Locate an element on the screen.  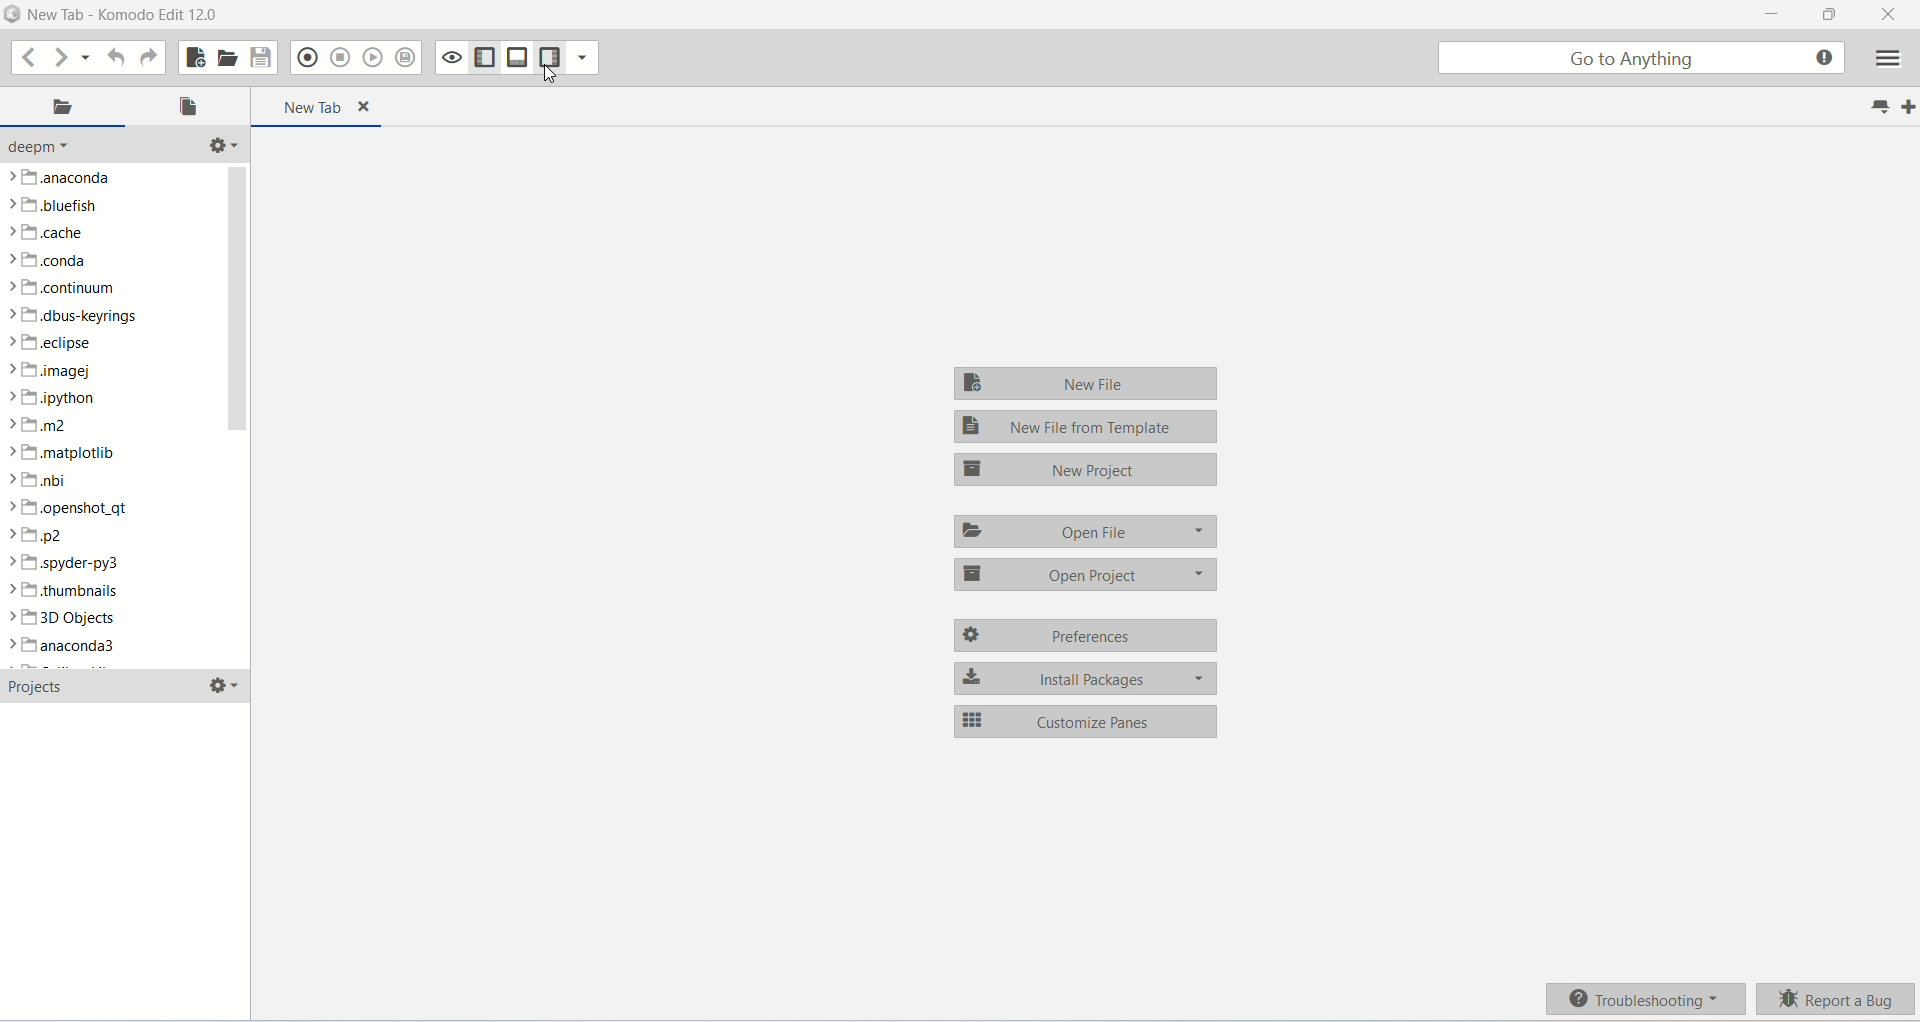
bluefish is located at coordinates (58, 205).